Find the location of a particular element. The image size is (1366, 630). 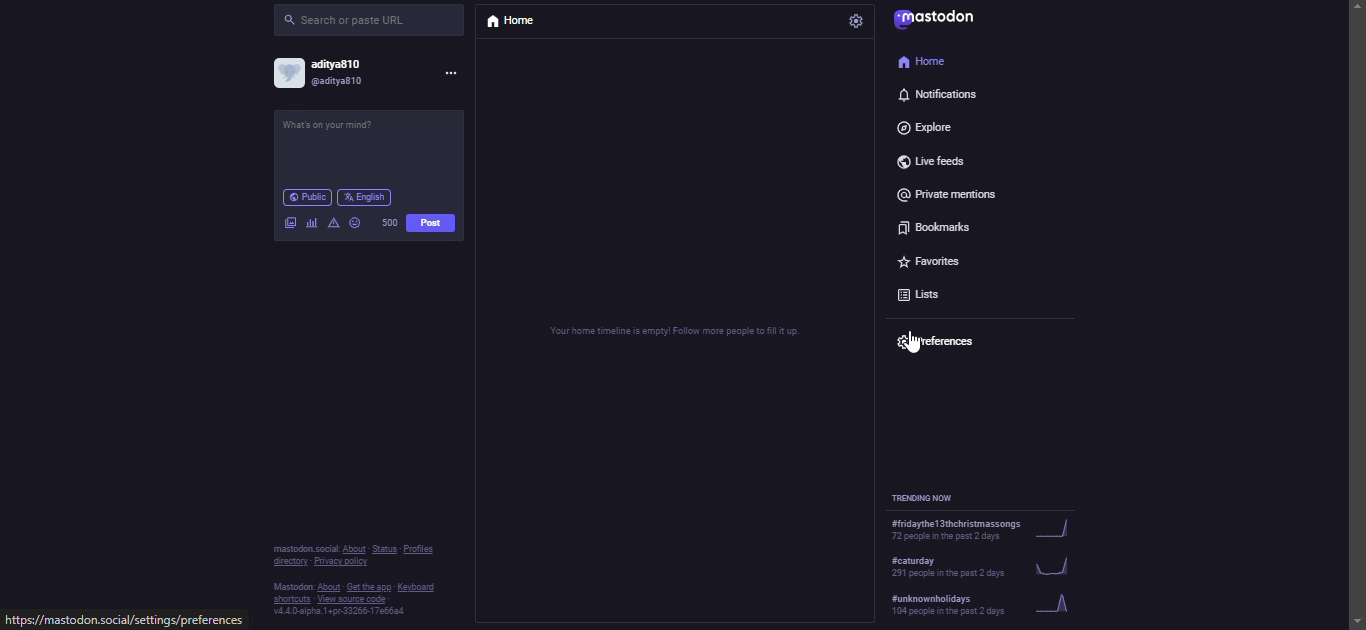

lists is located at coordinates (927, 295).